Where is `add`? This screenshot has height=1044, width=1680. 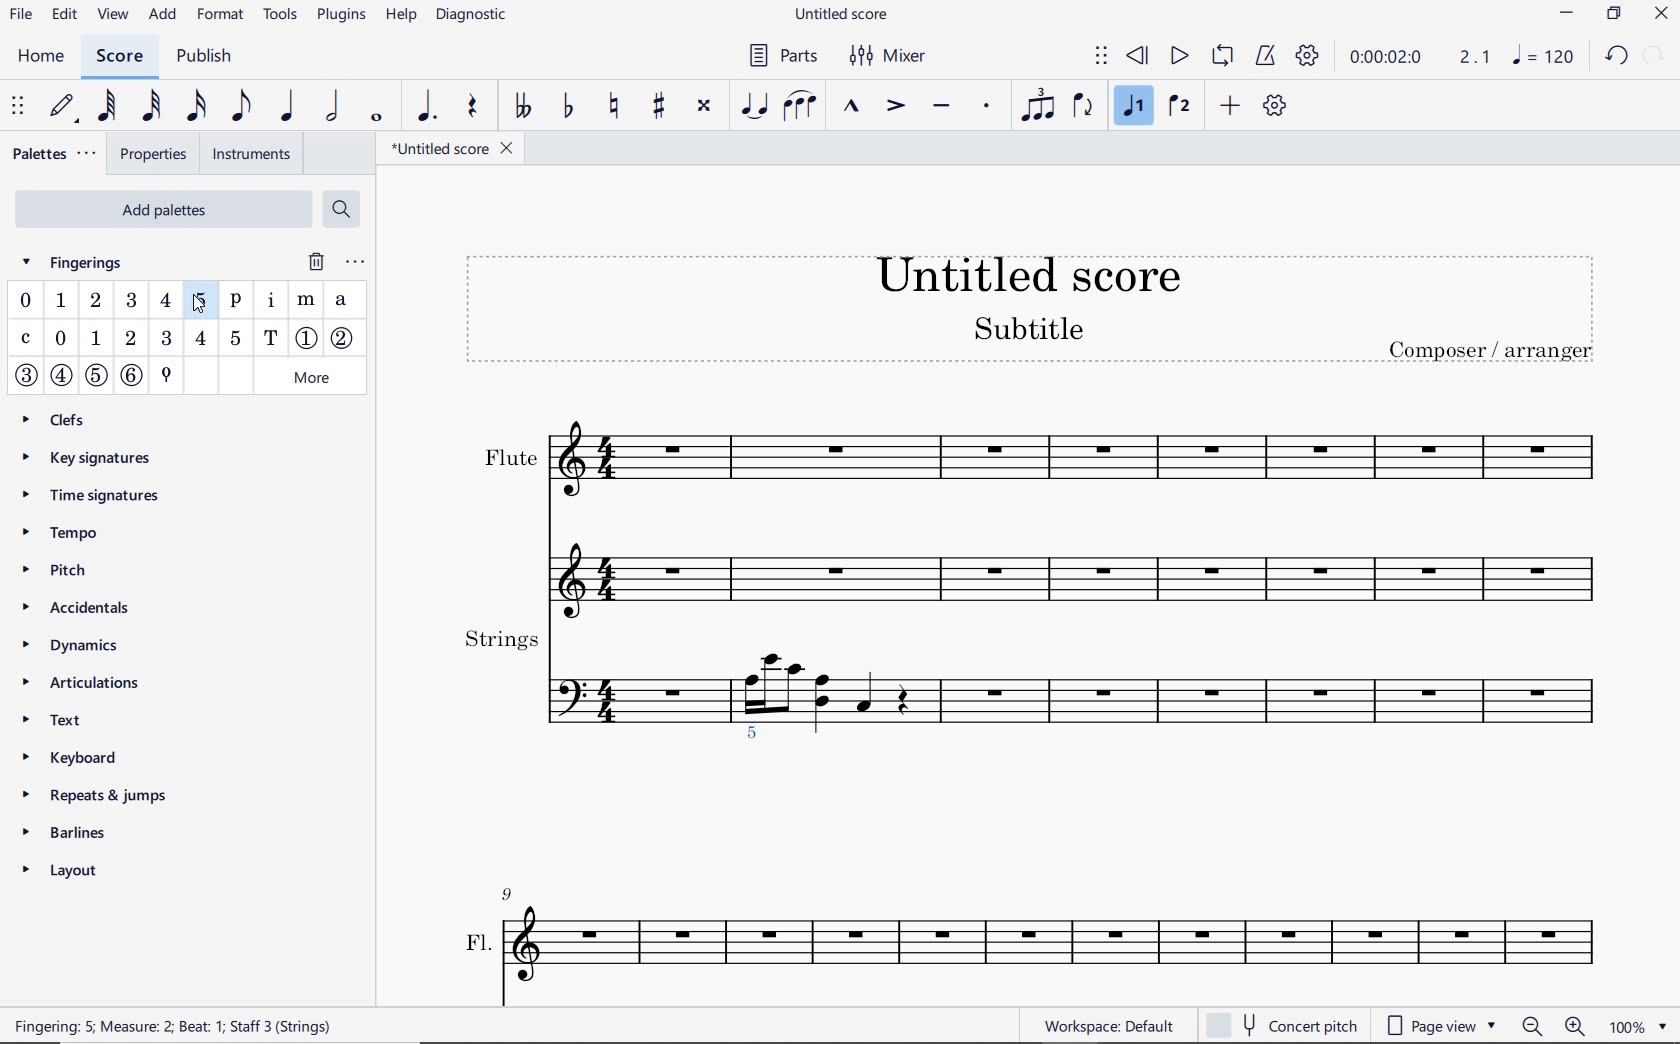 add is located at coordinates (1231, 104).